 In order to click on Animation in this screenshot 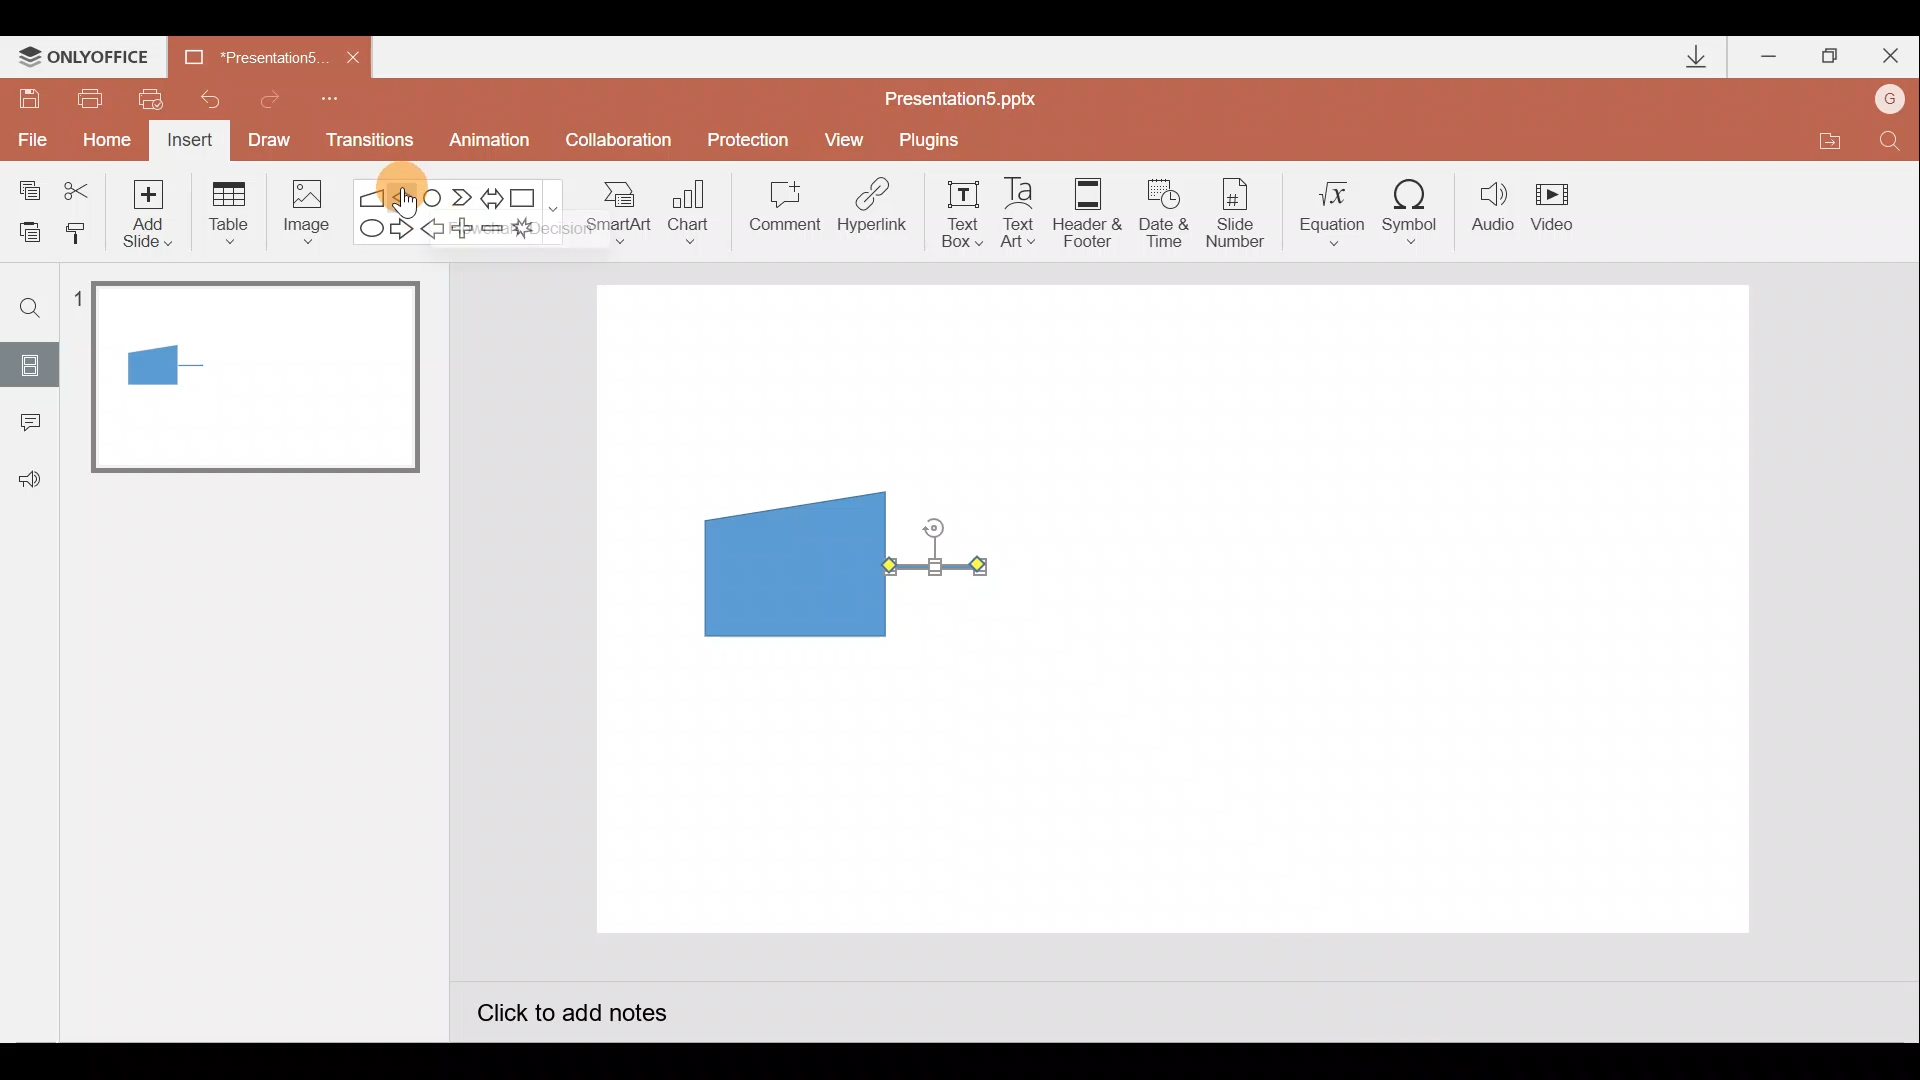, I will do `click(492, 143)`.